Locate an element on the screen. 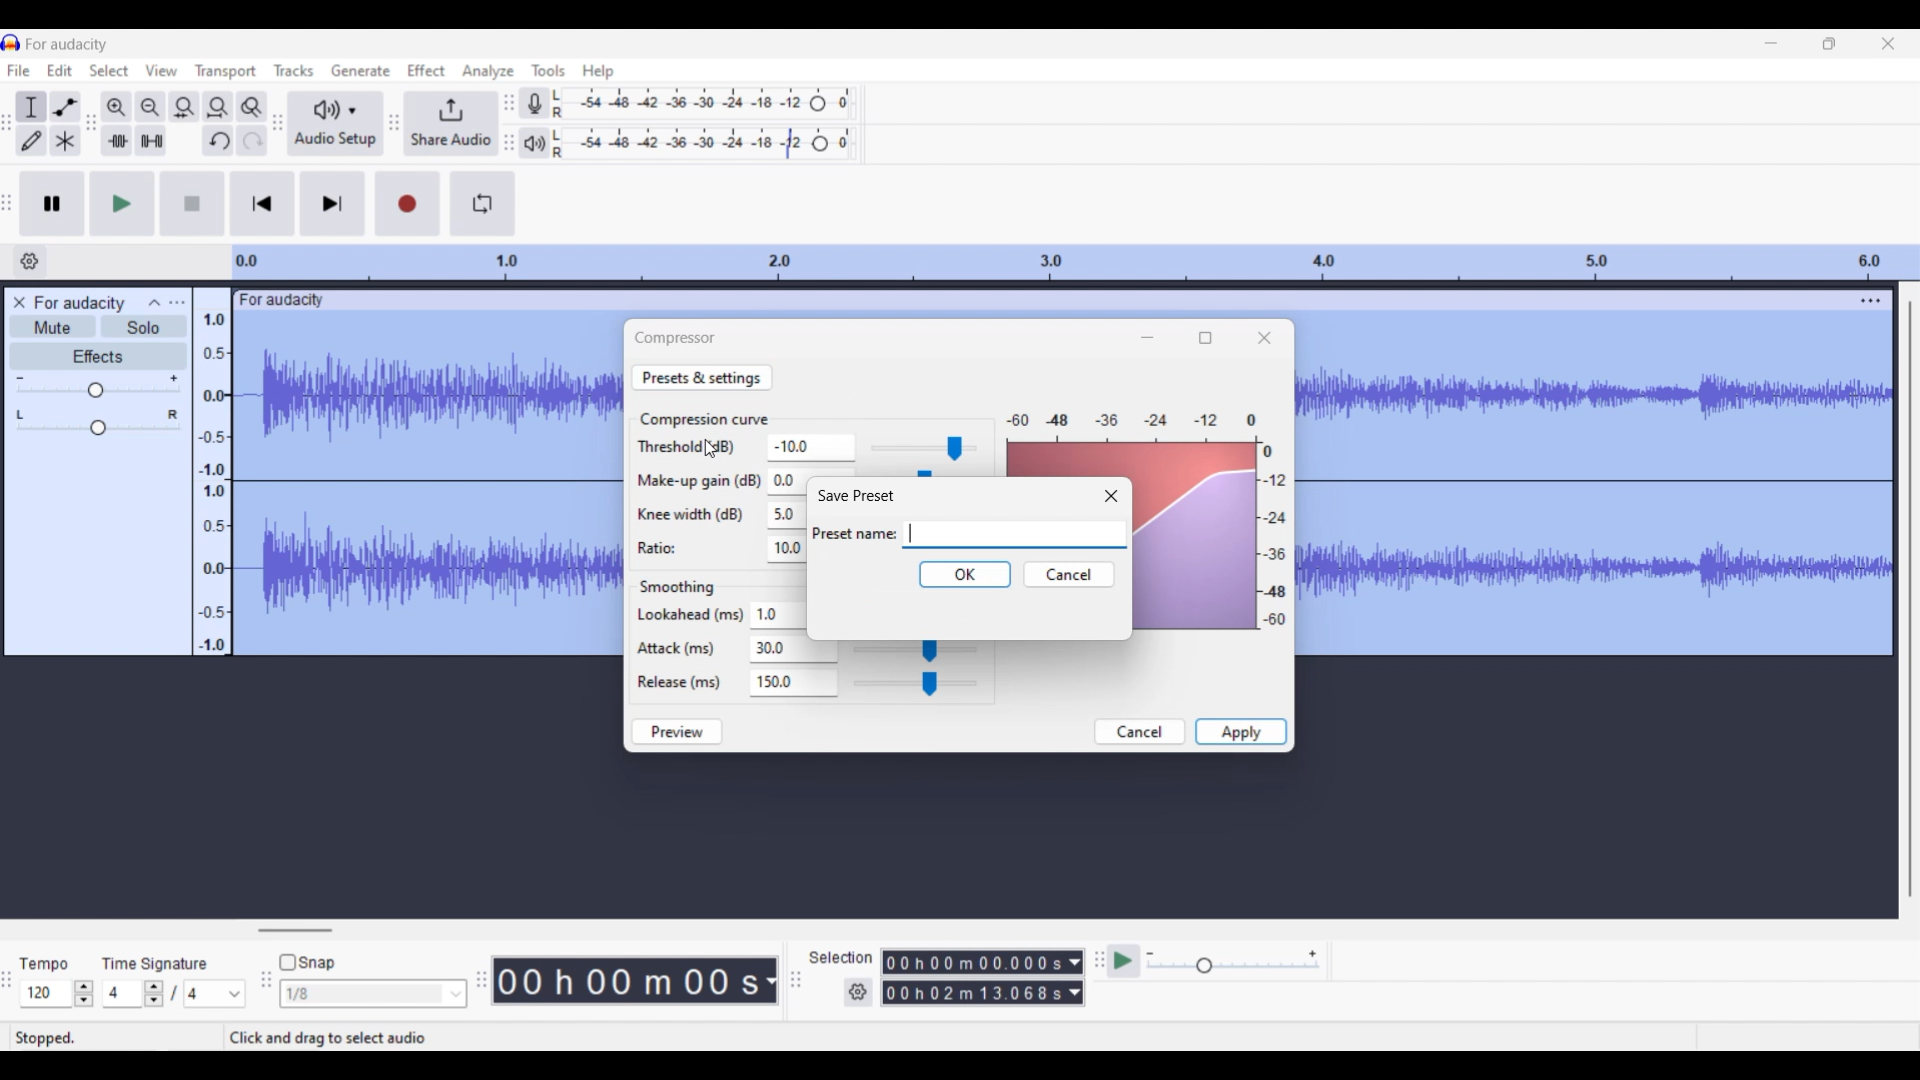  Tempo settings is located at coordinates (57, 993).